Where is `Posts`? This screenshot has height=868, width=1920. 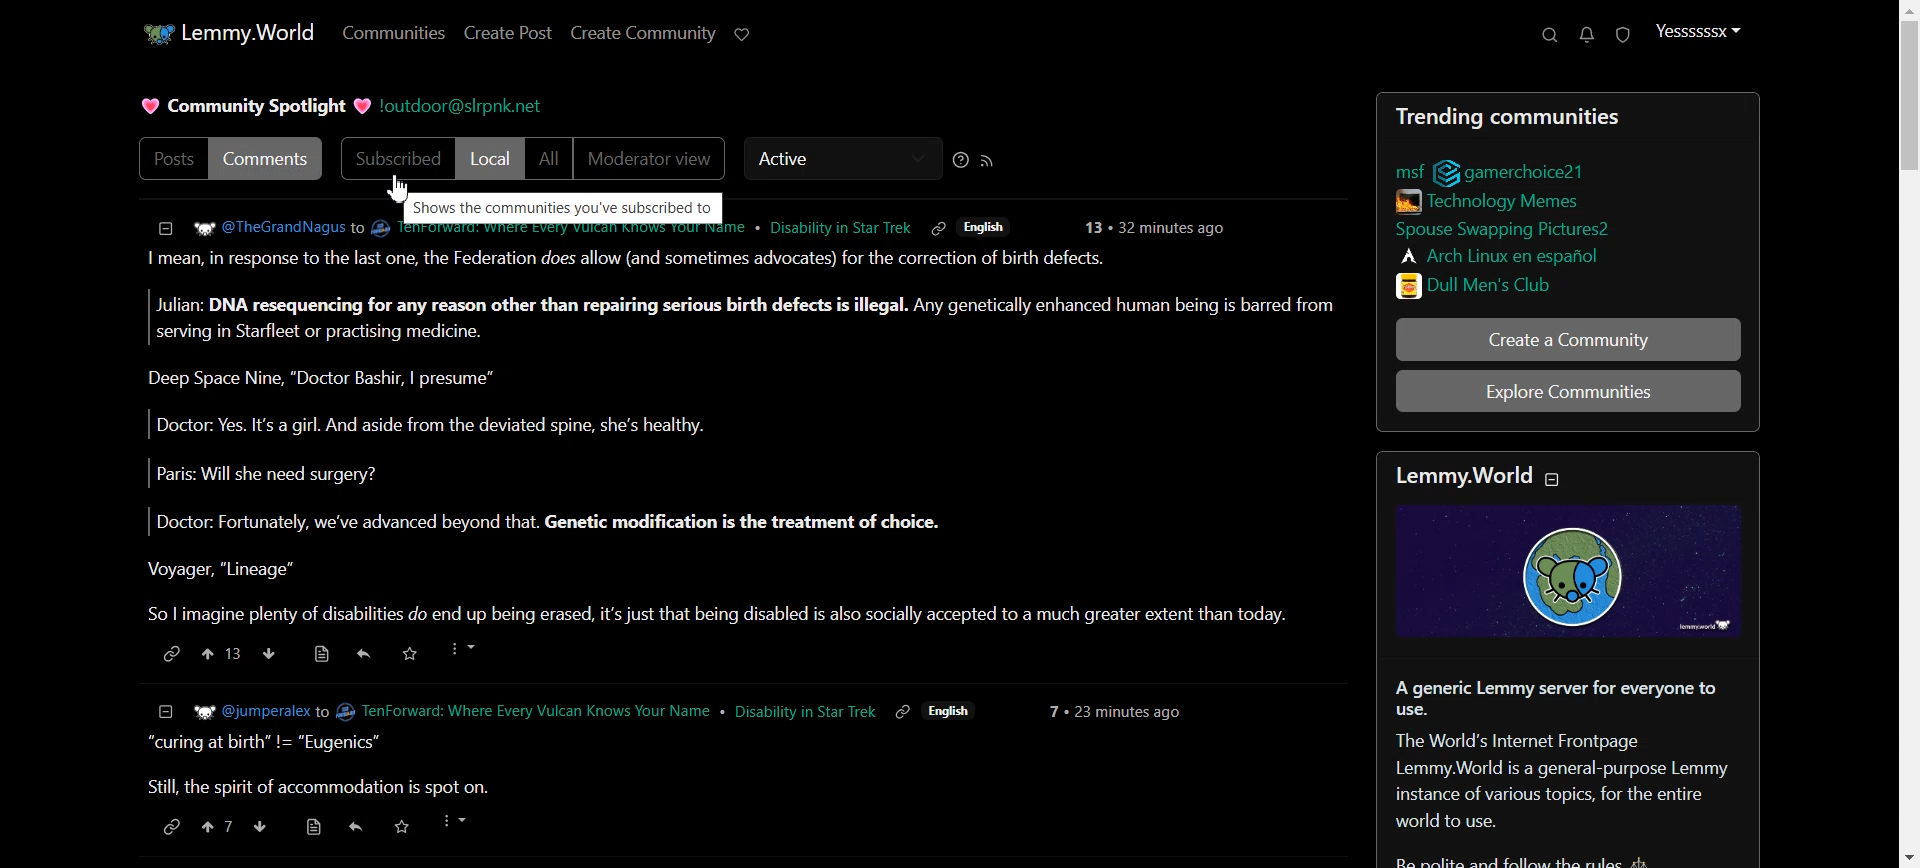 Posts is located at coordinates (738, 437).